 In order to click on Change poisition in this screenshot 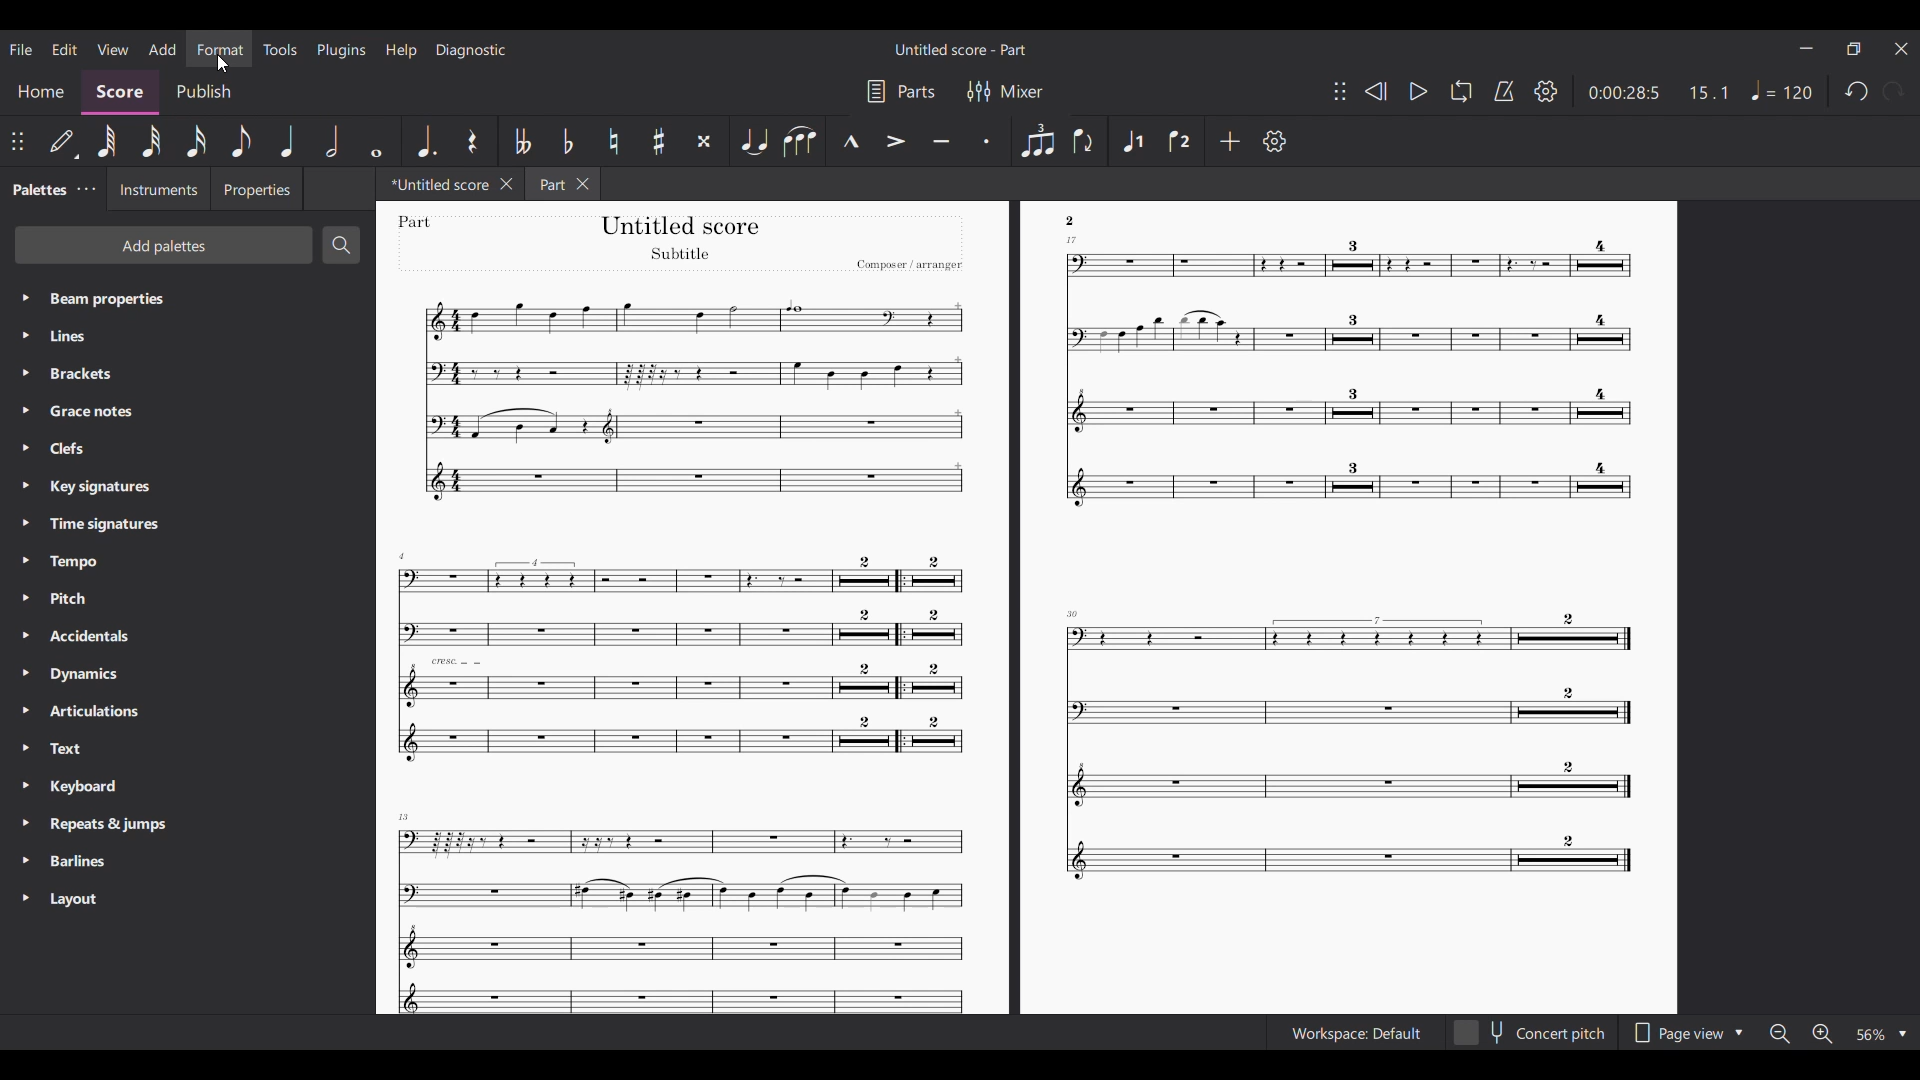, I will do `click(16, 142)`.